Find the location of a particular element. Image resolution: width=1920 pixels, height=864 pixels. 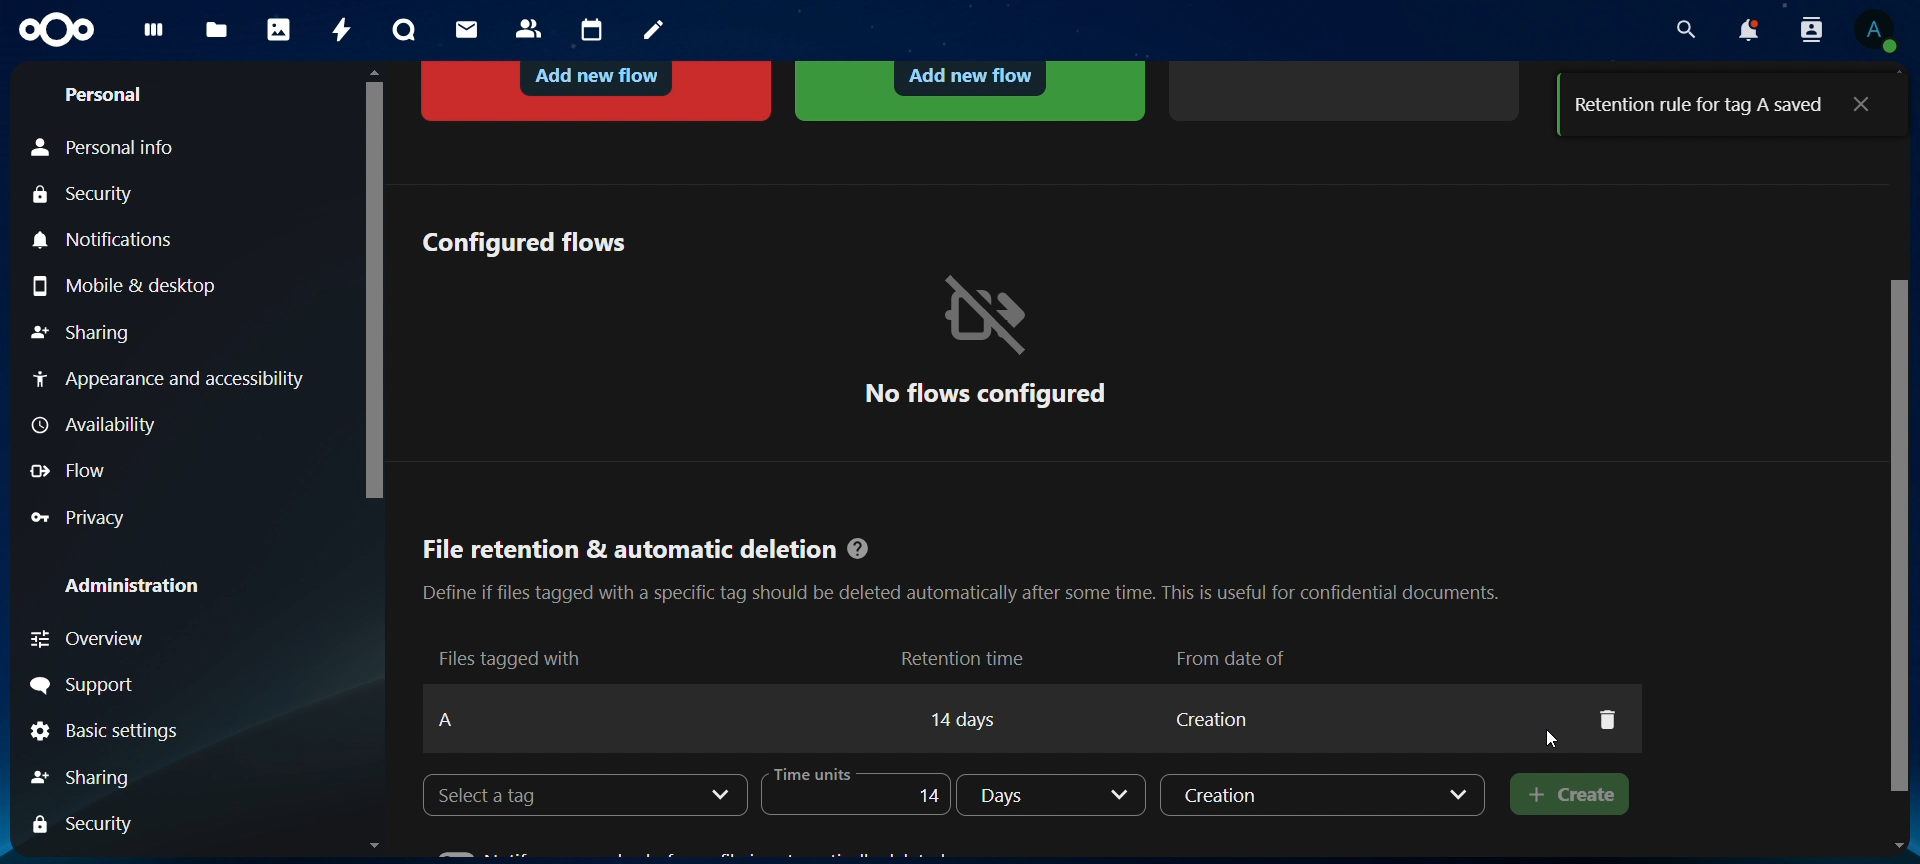

automated tagging  is located at coordinates (970, 89).